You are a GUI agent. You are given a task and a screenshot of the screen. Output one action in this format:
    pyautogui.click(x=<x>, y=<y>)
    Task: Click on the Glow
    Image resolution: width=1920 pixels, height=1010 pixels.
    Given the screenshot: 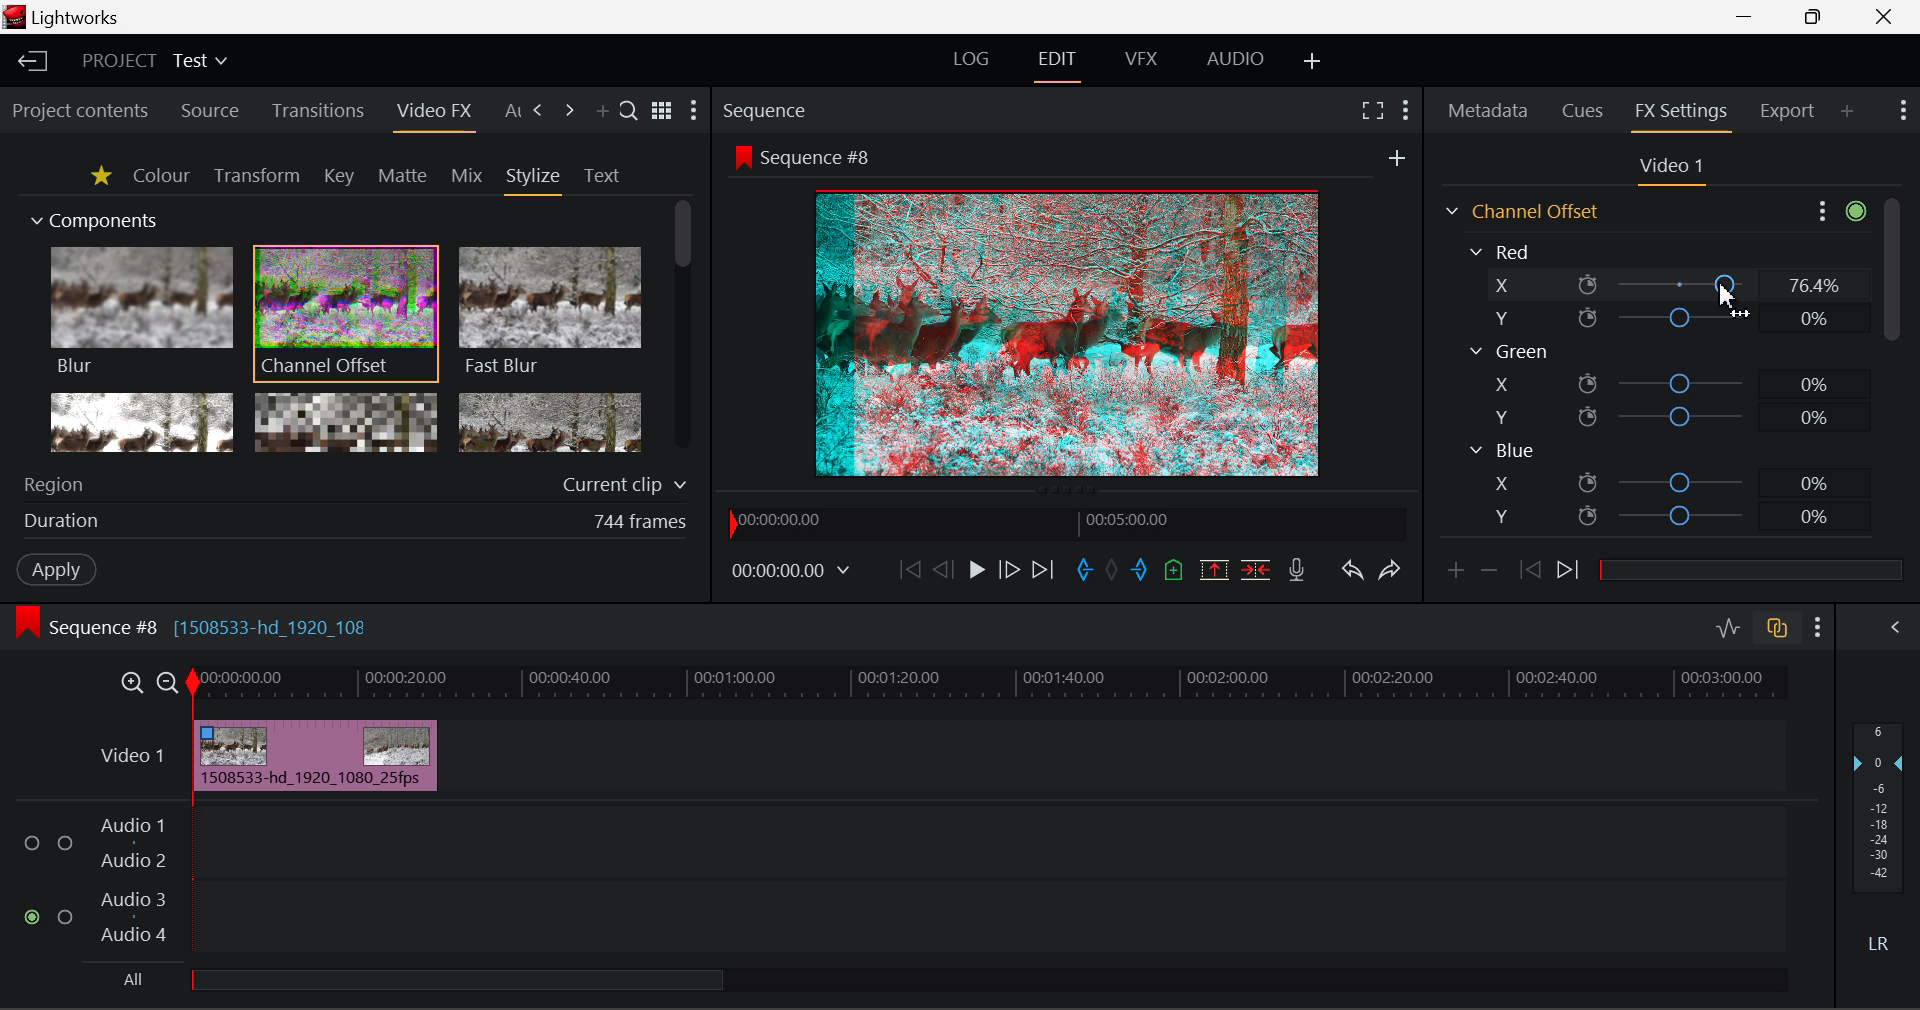 What is the action you would take?
    pyautogui.click(x=139, y=421)
    